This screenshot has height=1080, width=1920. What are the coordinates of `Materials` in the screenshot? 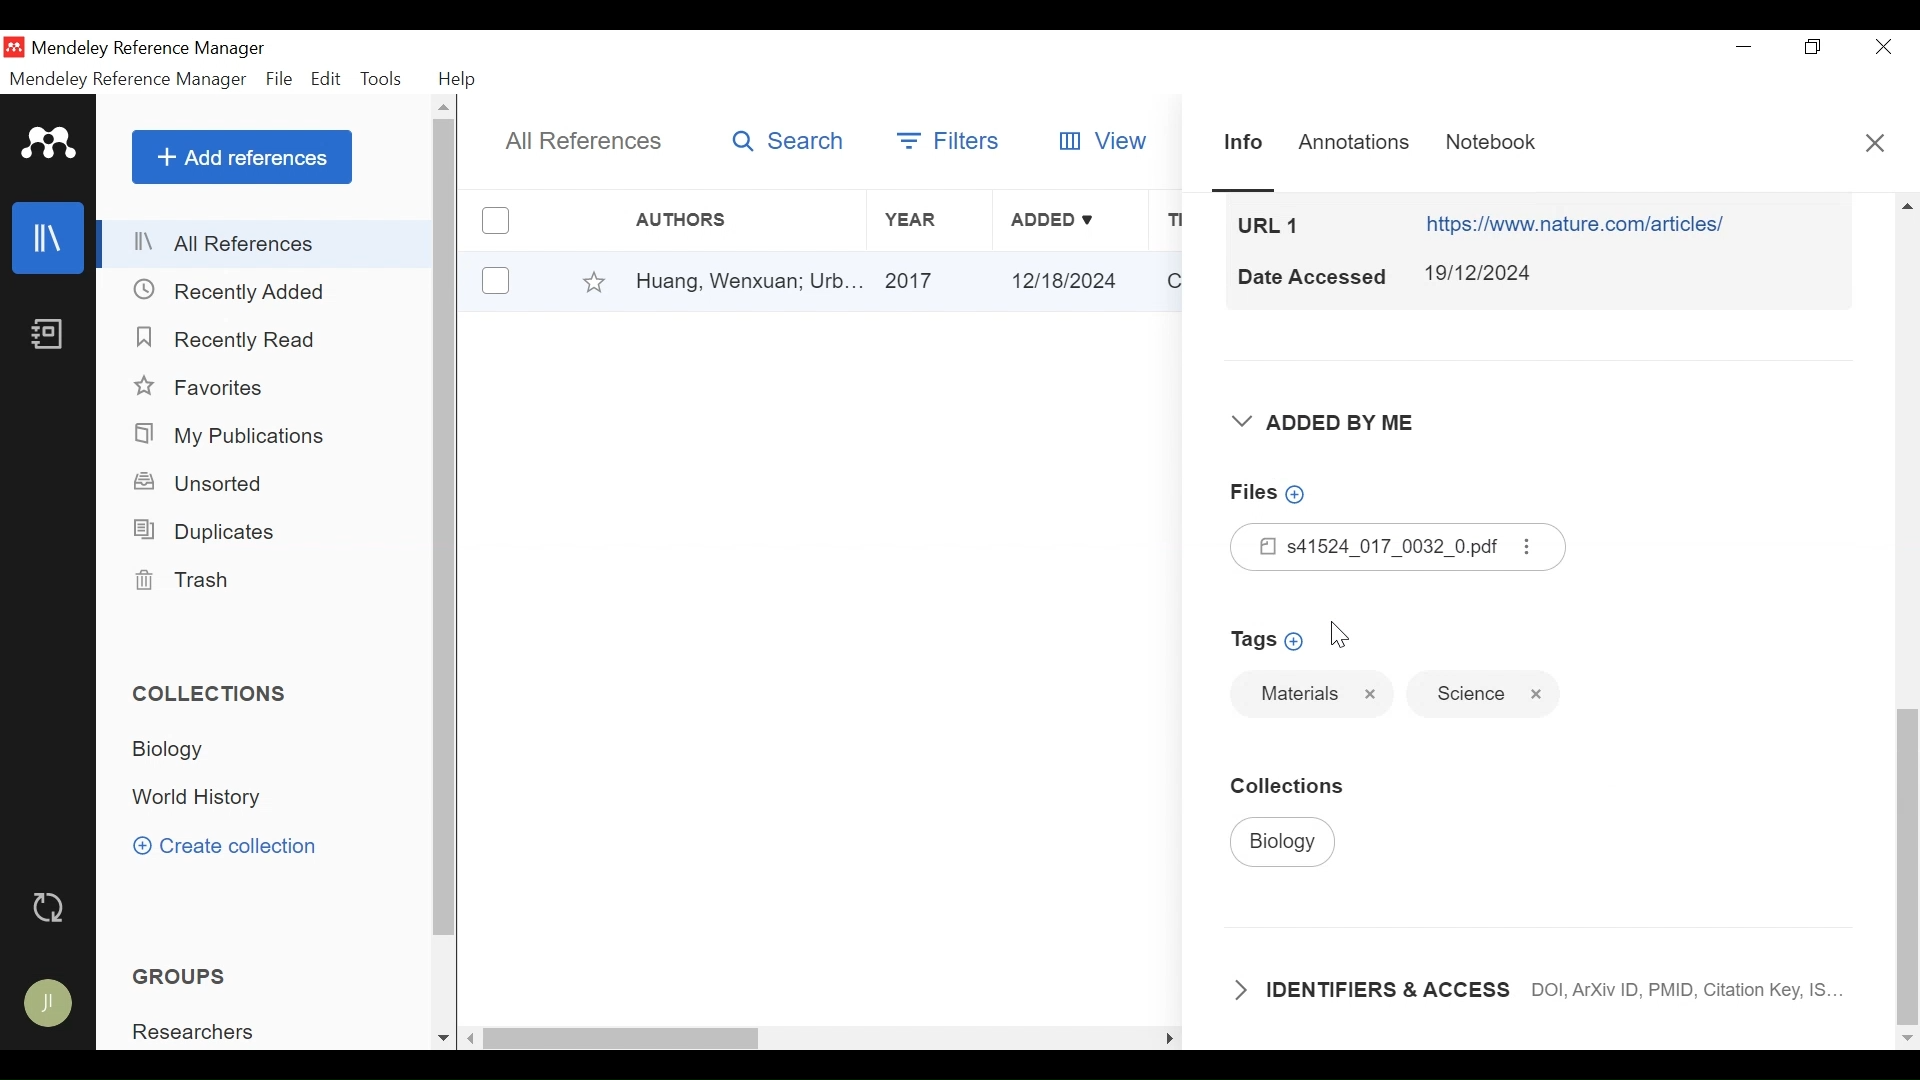 It's located at (1298, 693).